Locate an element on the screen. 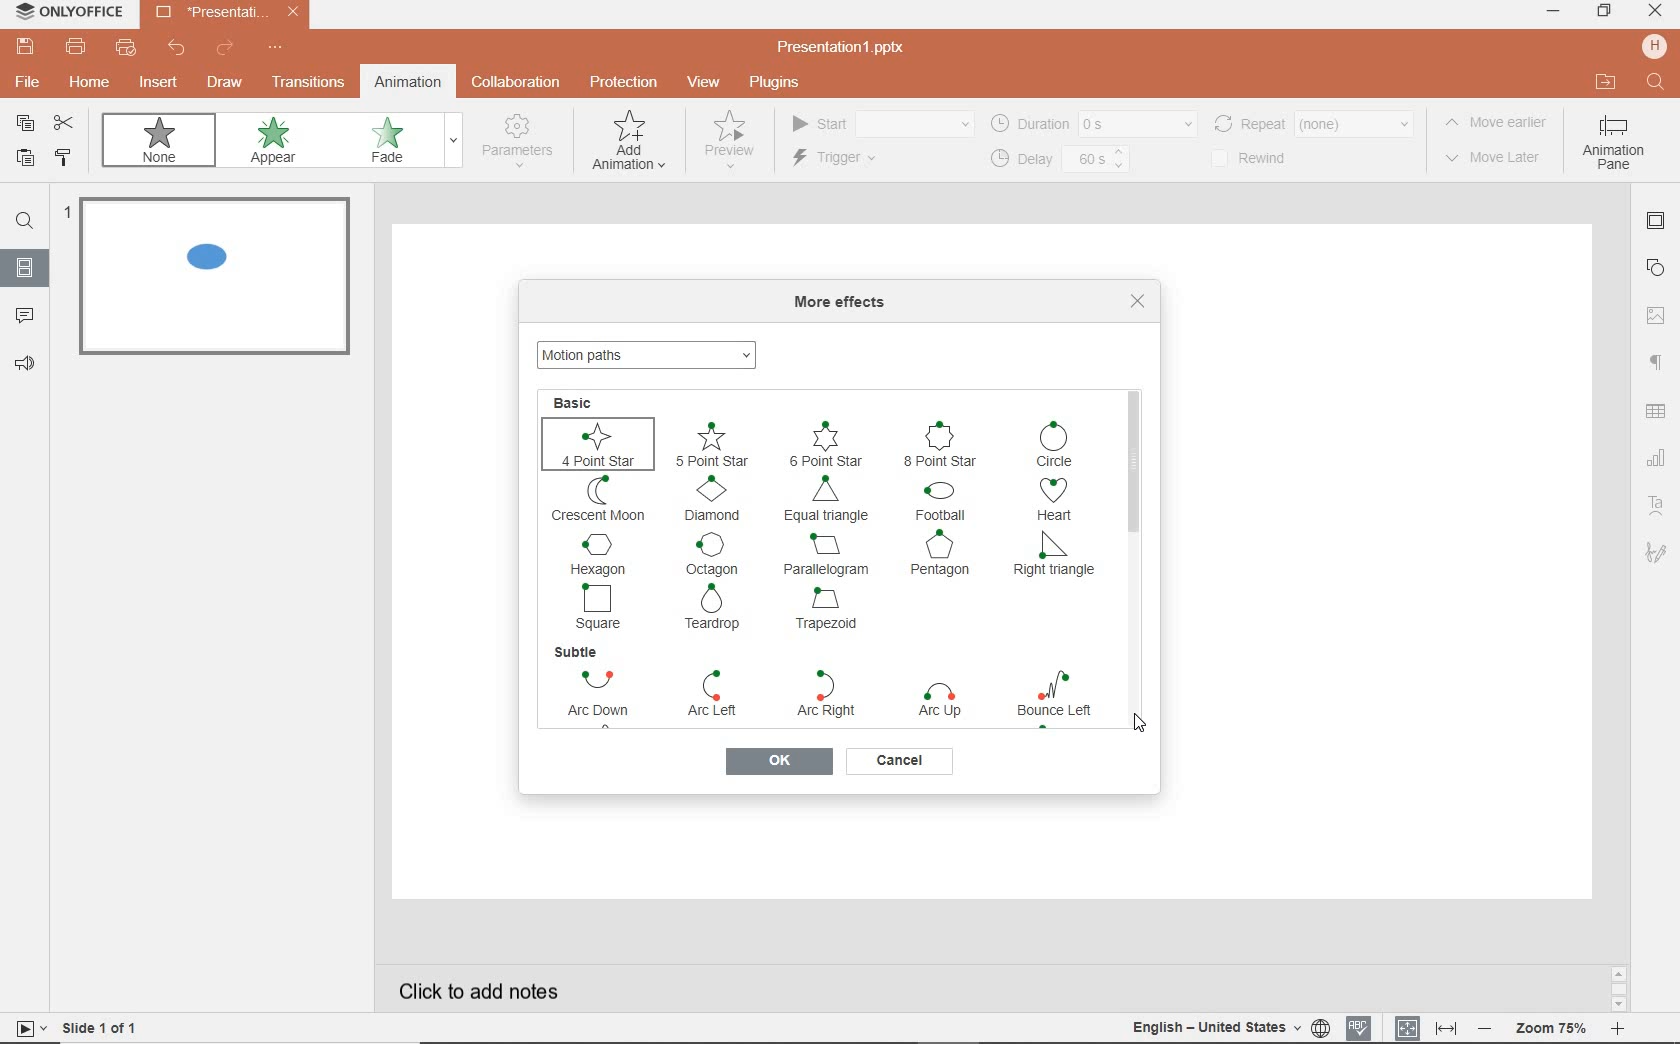 This screenshot has width=1680, height=1044. Text art  is located at coordinates (1654, 503).